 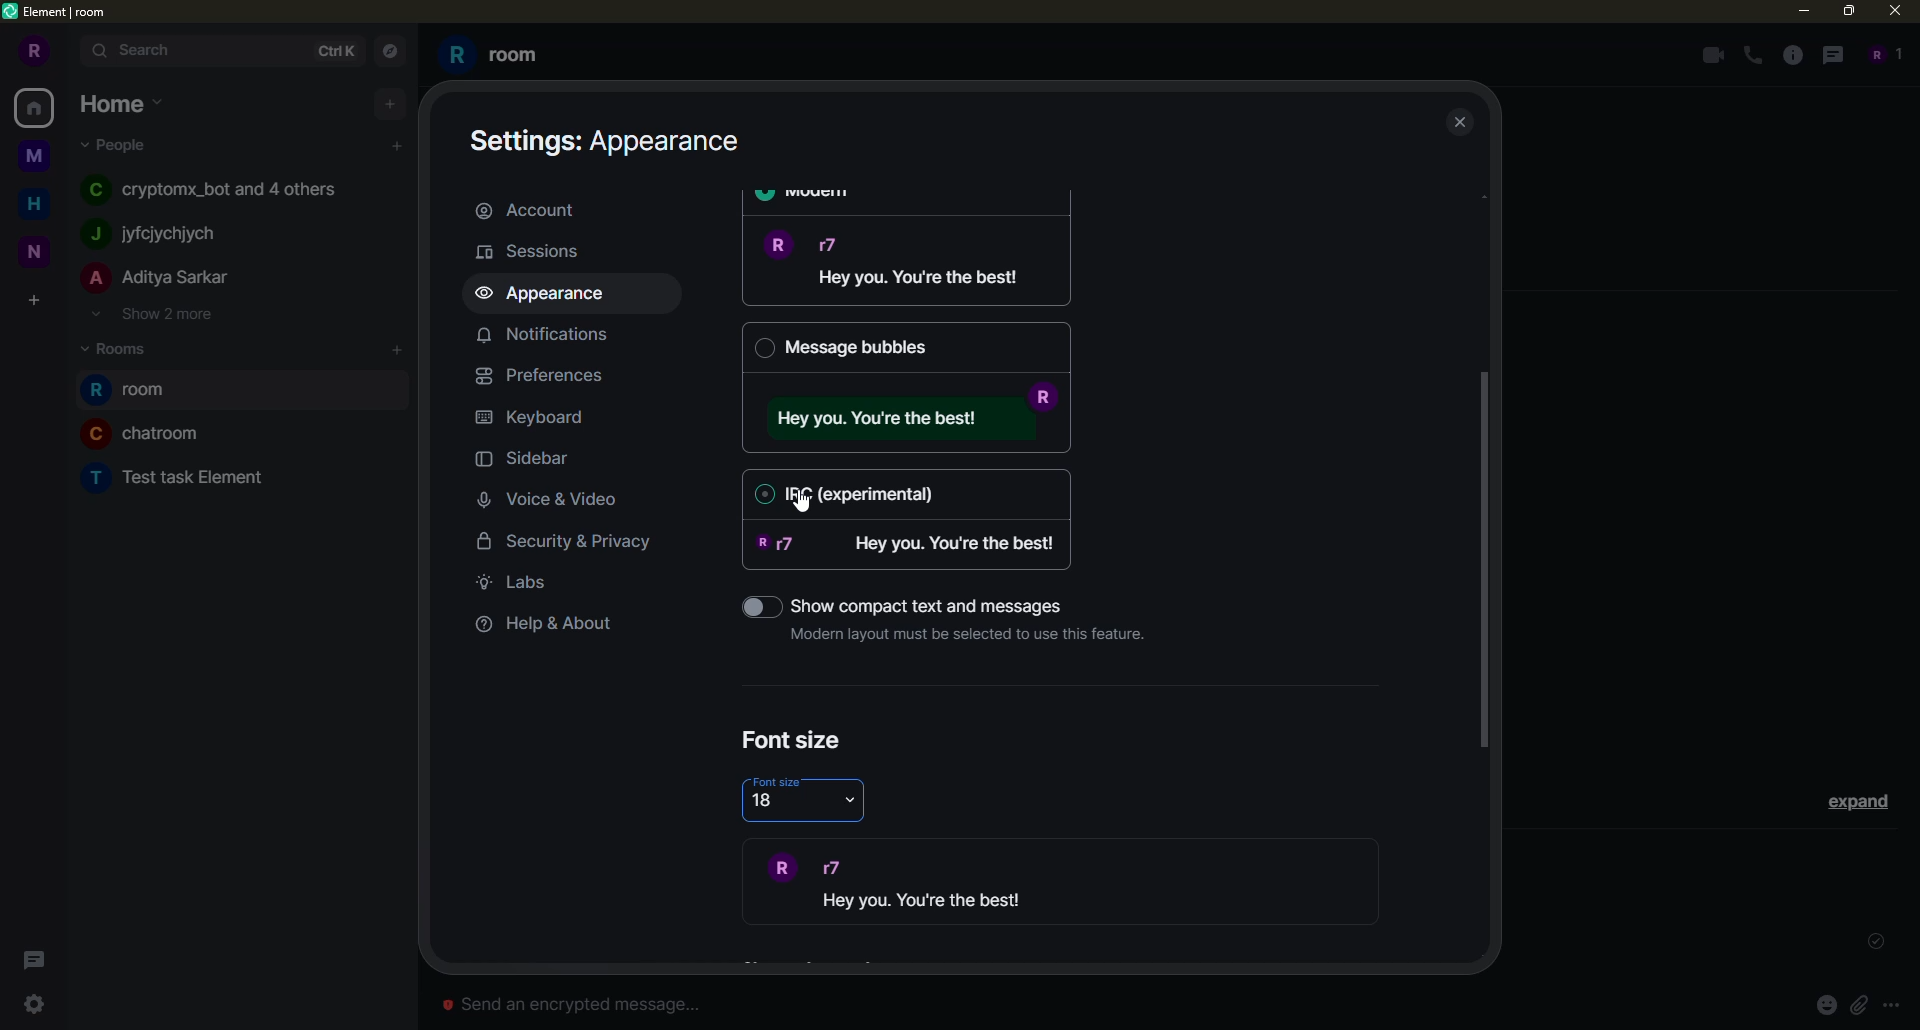 What do you see at coordinates (893, 347) in the screenshot?
I see `Message bubbles` at bounding box center [893, 347].